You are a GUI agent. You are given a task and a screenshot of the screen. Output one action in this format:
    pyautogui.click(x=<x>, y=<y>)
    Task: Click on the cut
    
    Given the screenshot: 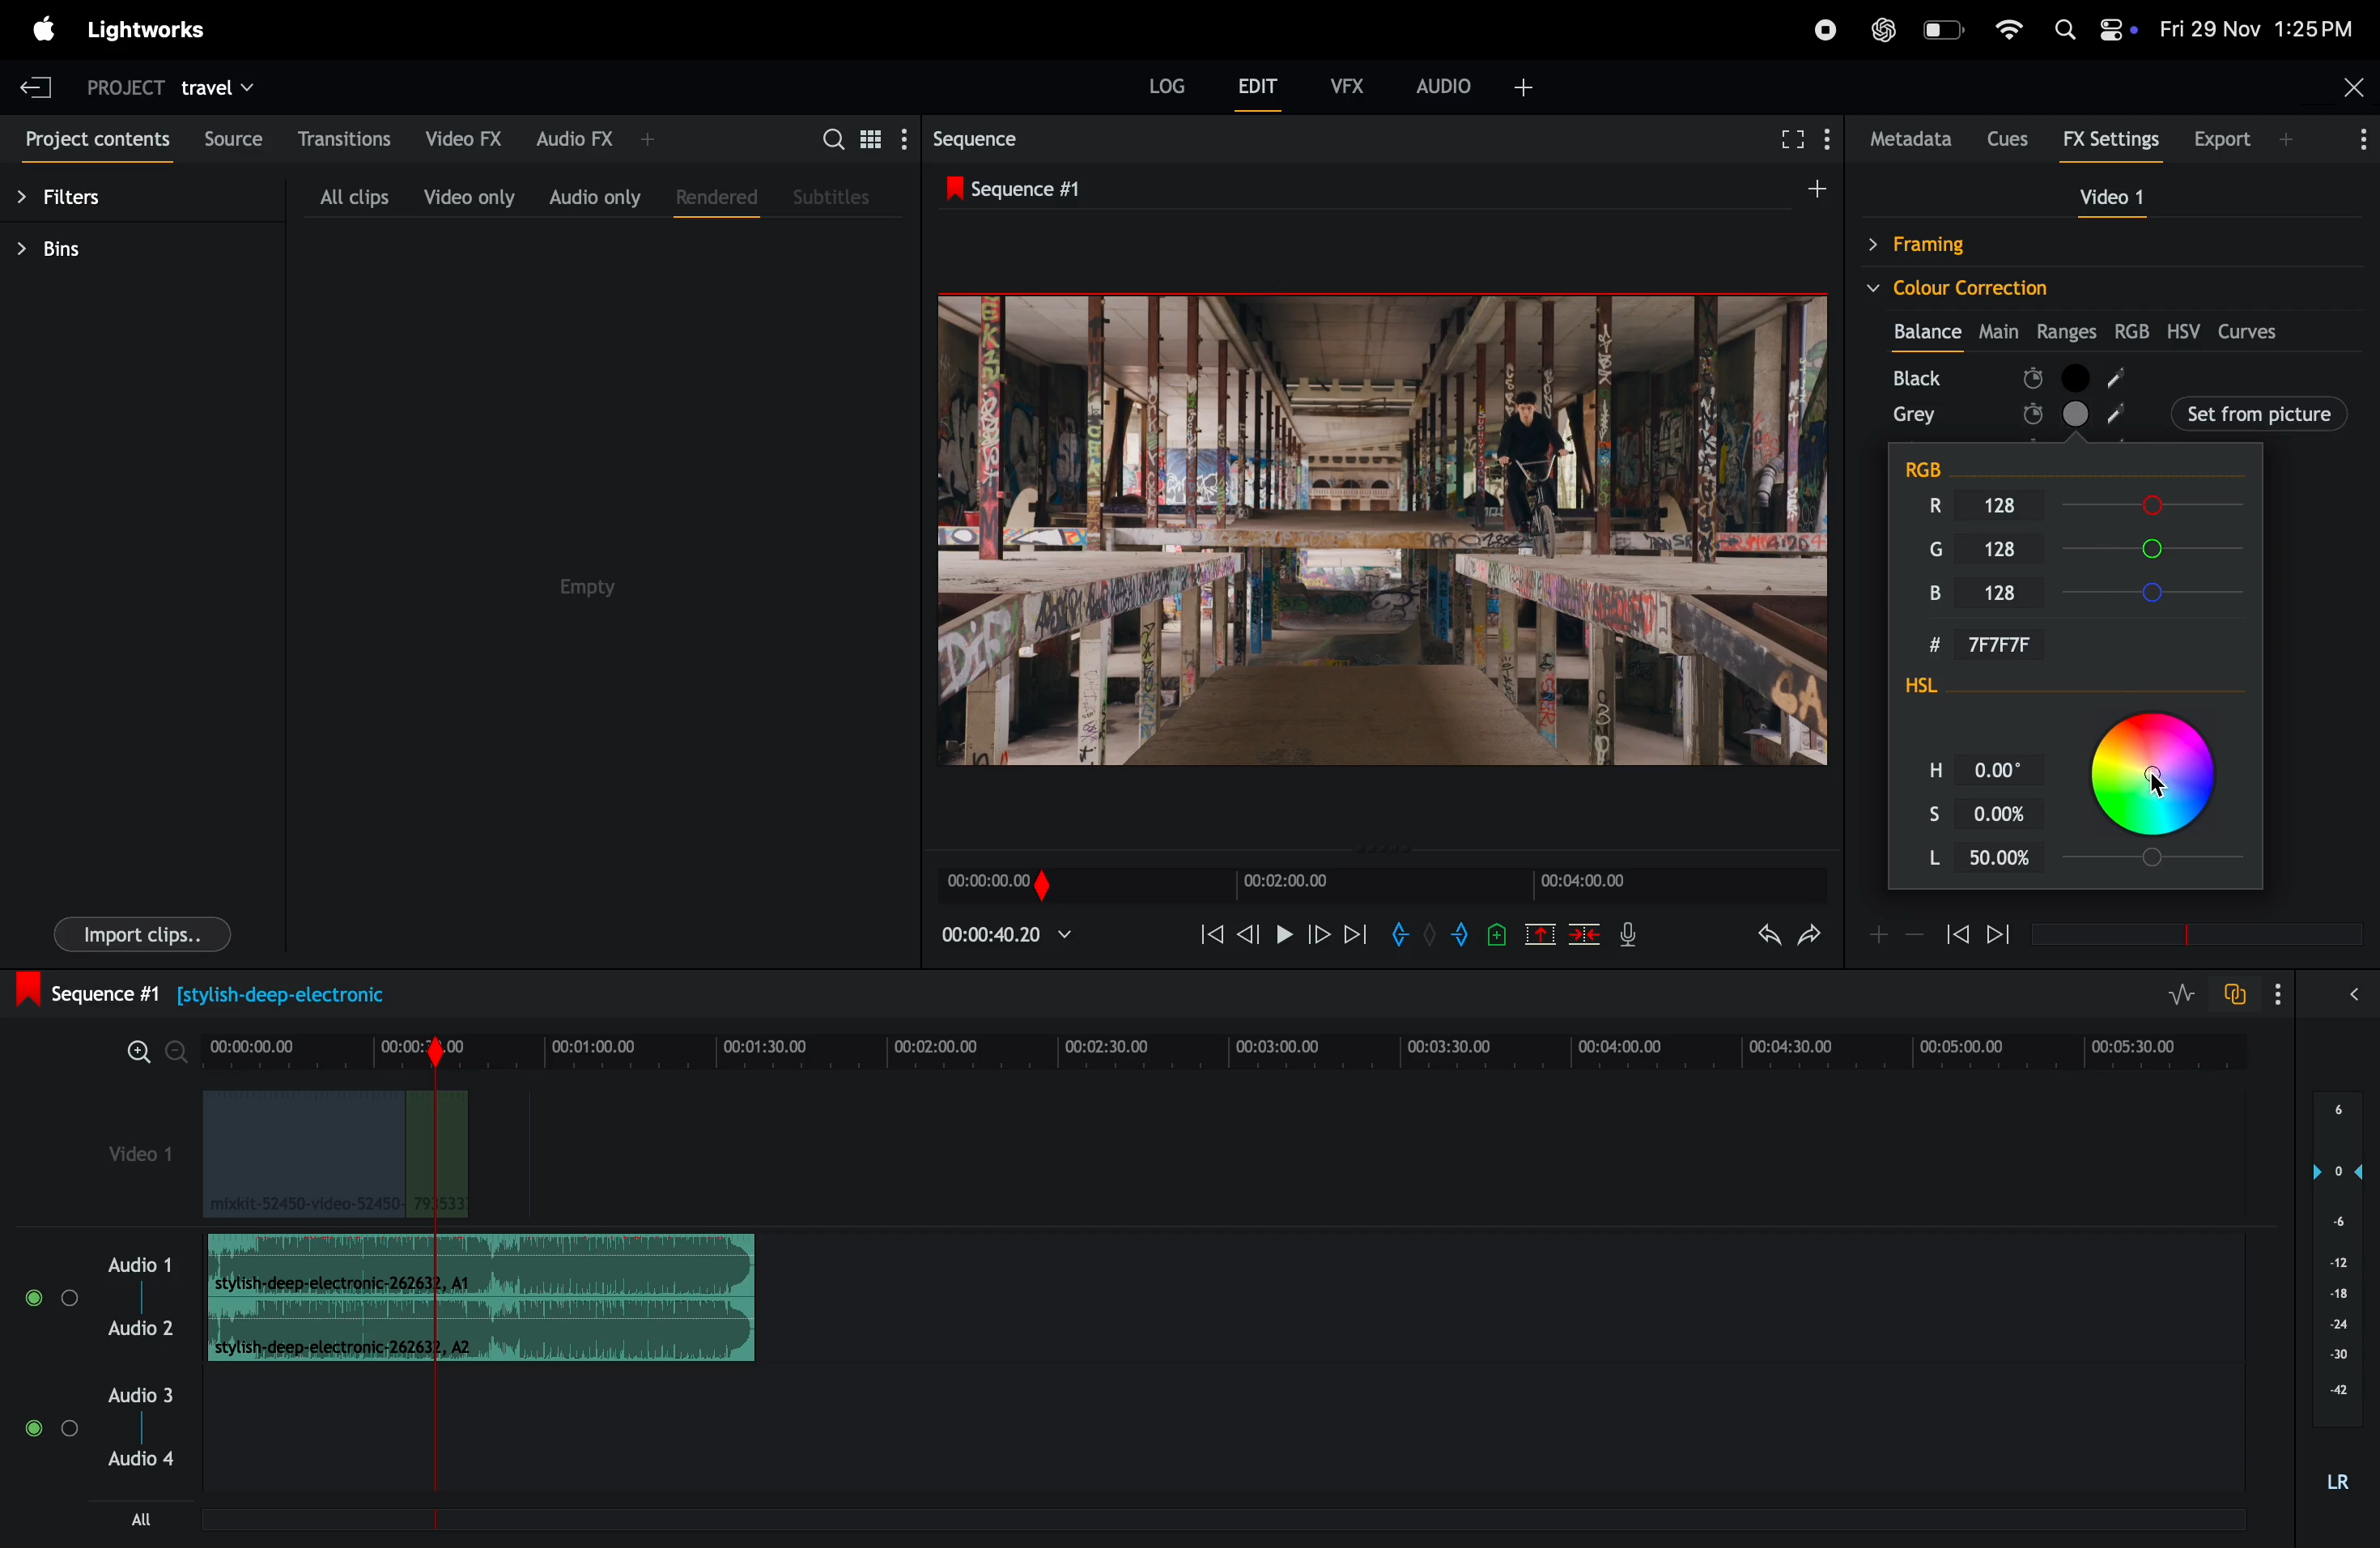 What is the action you would take?
    pyautogui.click(x=1539, y=937)
    